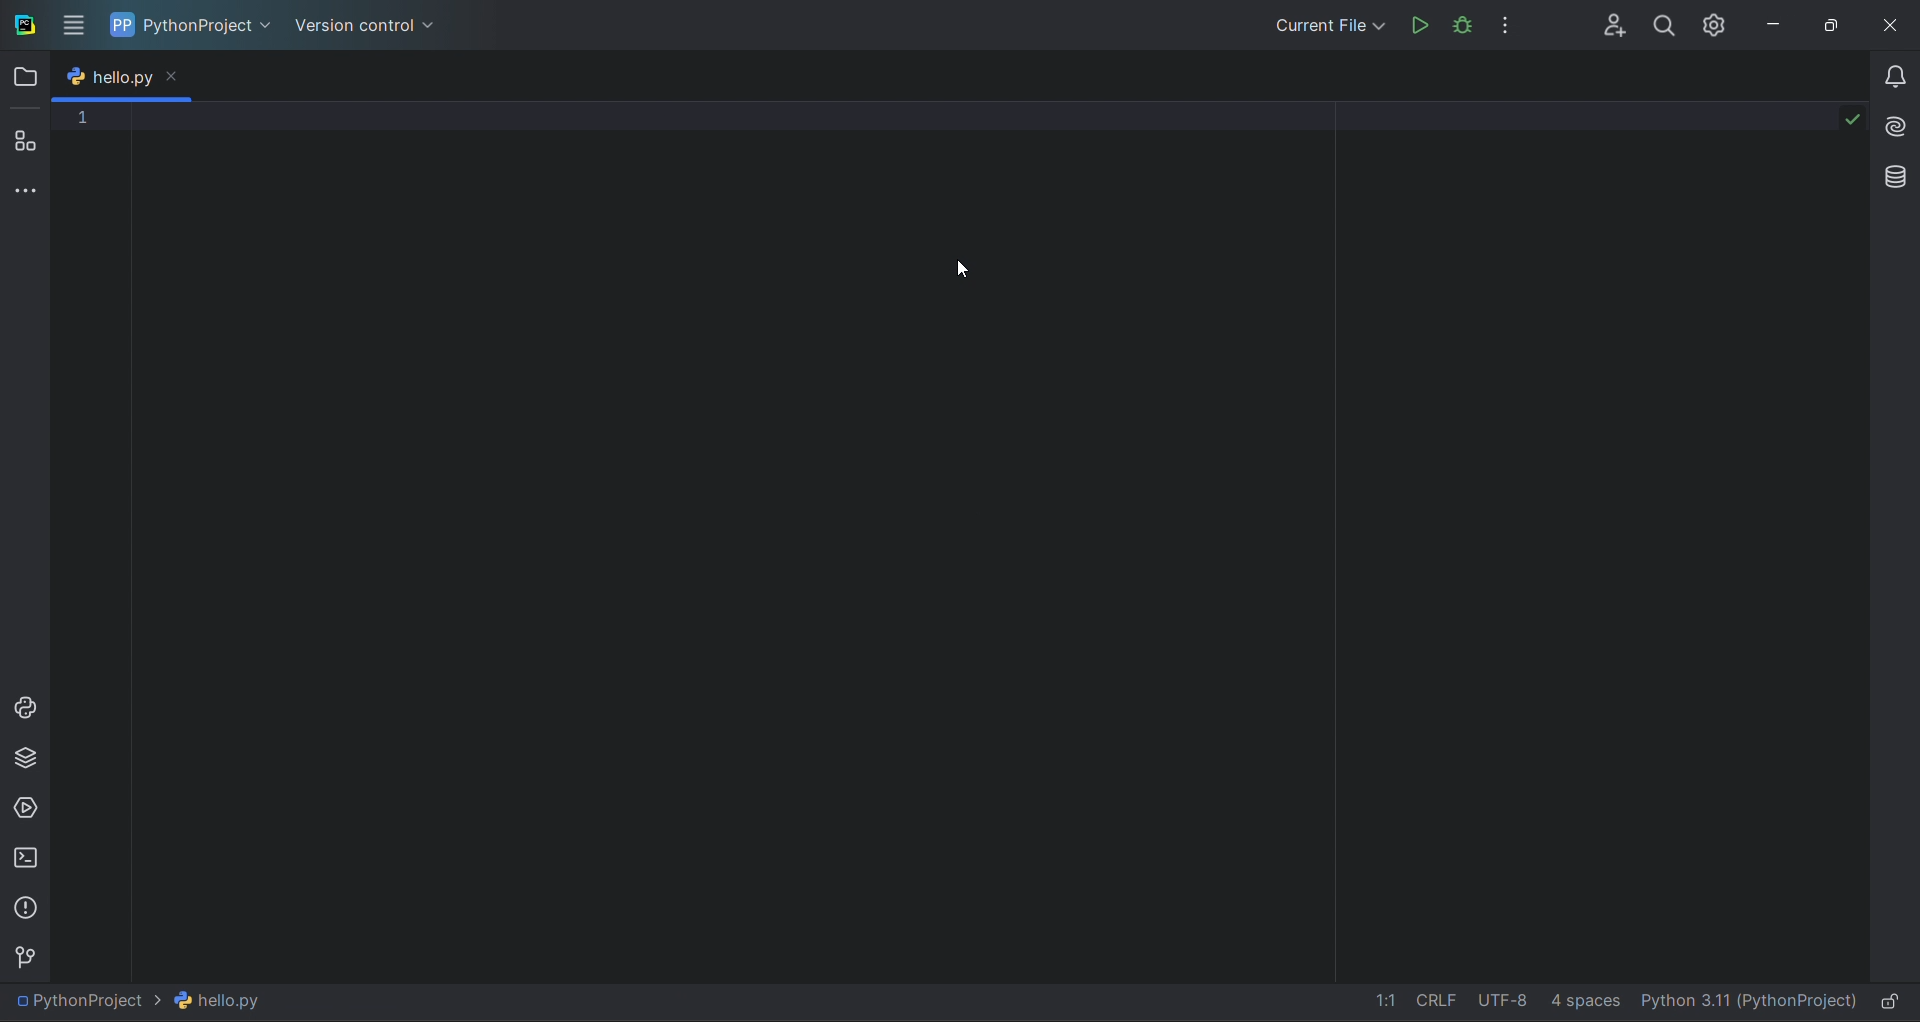 Image resolution: width=1920 pixels, height=1022 pixels. I want to click on notifications, so click(1894, 82).